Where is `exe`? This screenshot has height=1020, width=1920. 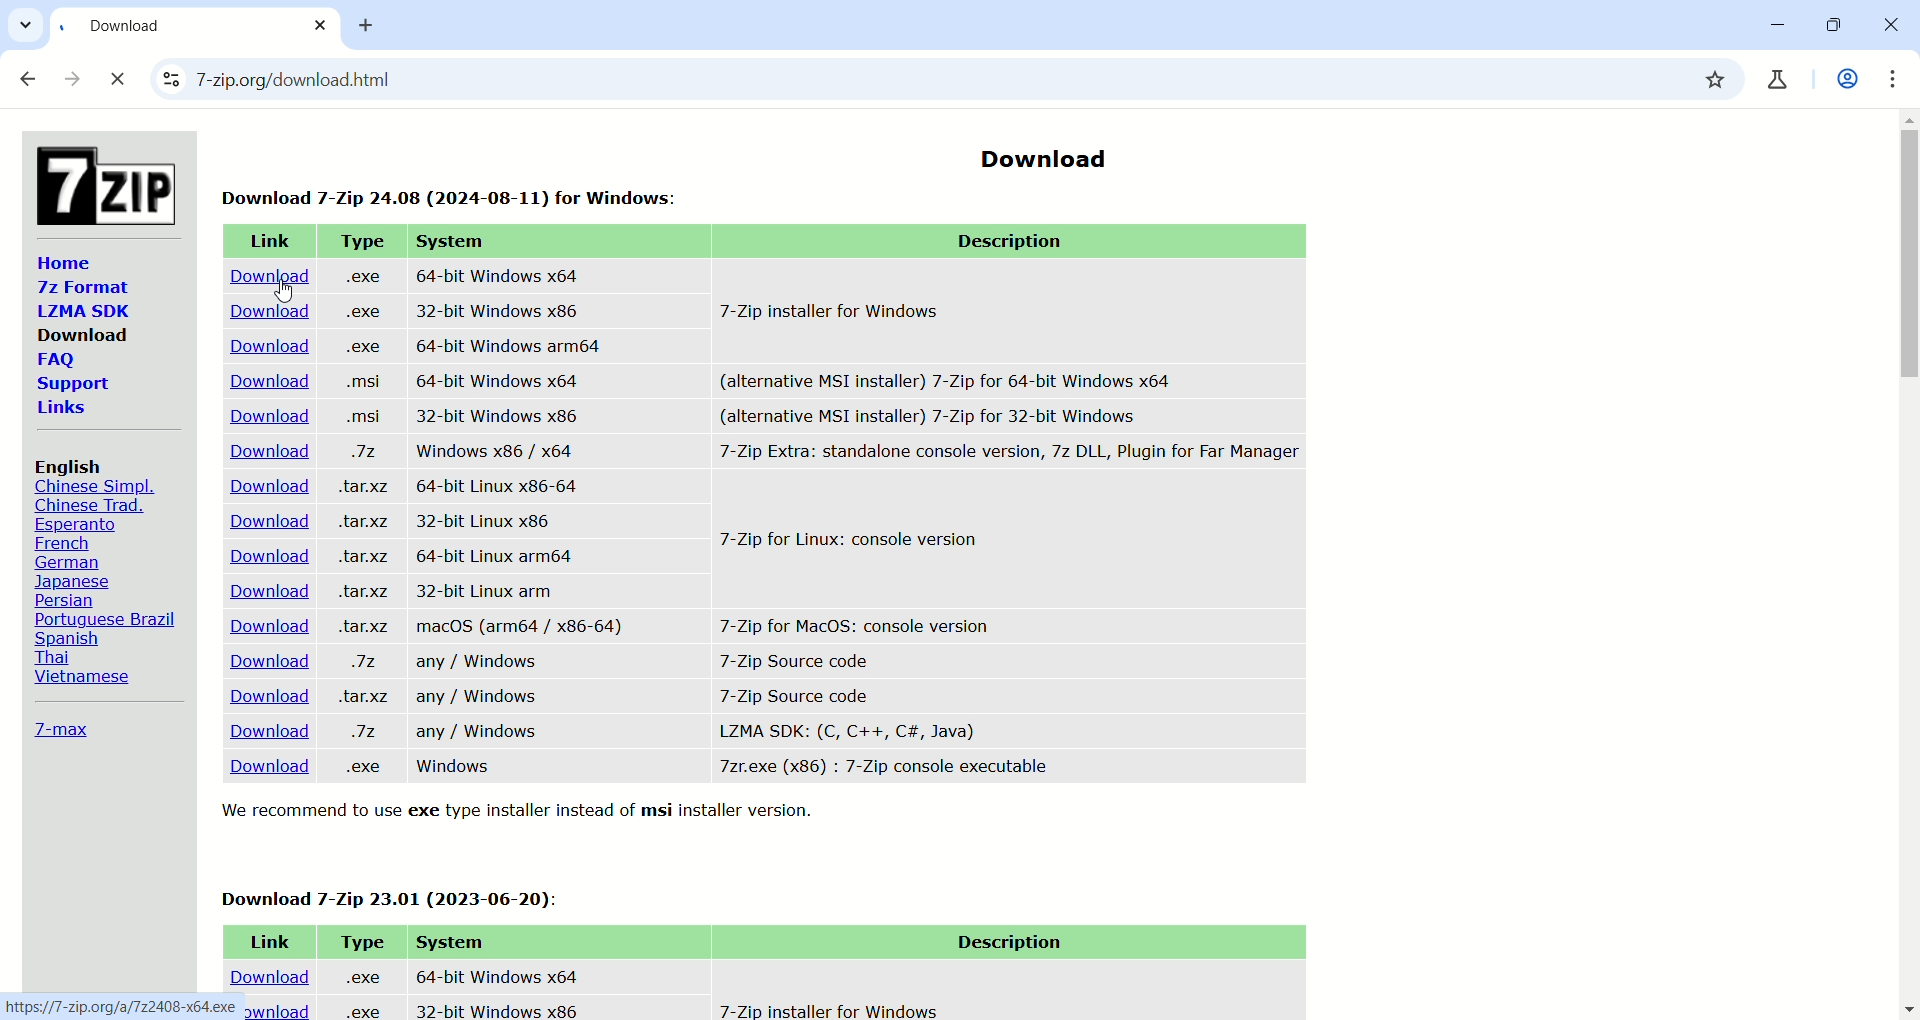
exe is located at coordinates (361, 276).